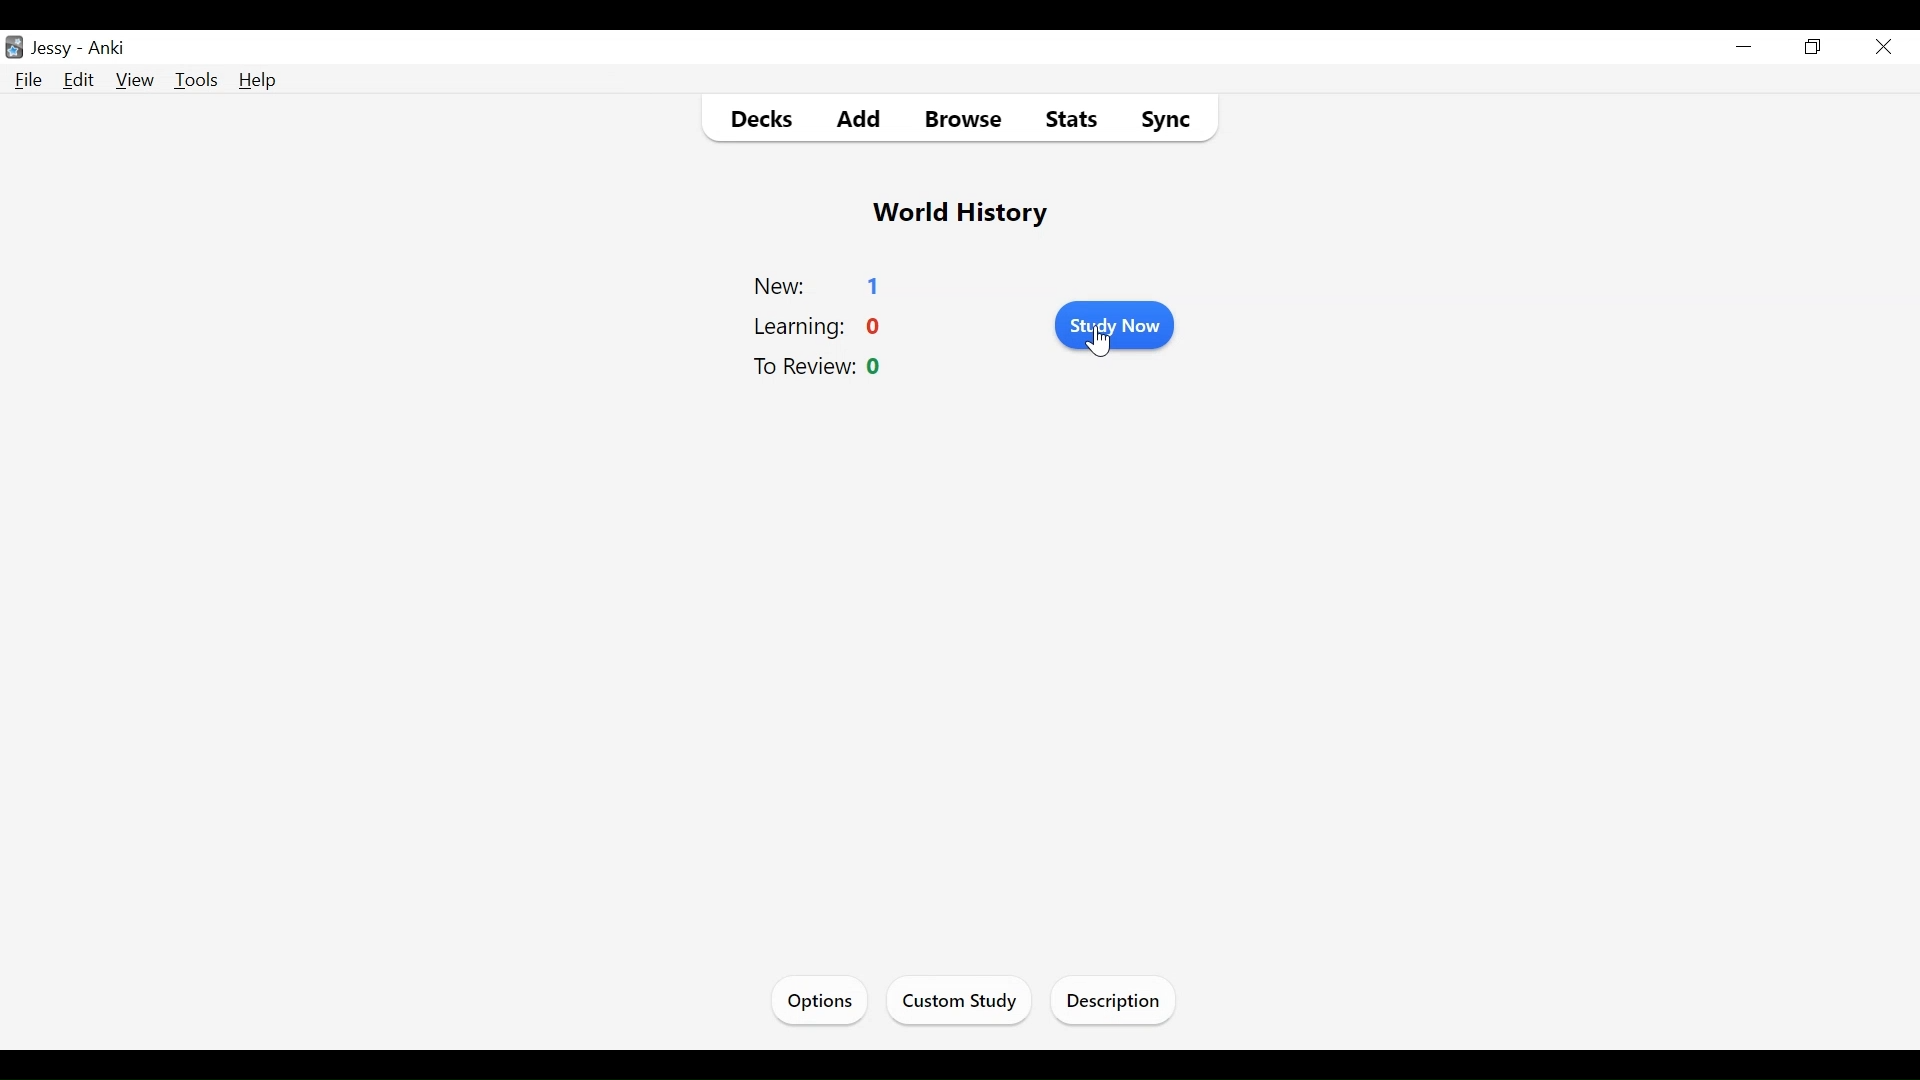 The image size is (1920, 1080). Describe the element at coordinates (957, 119) in the screenshot. I see `Browse` at that location.